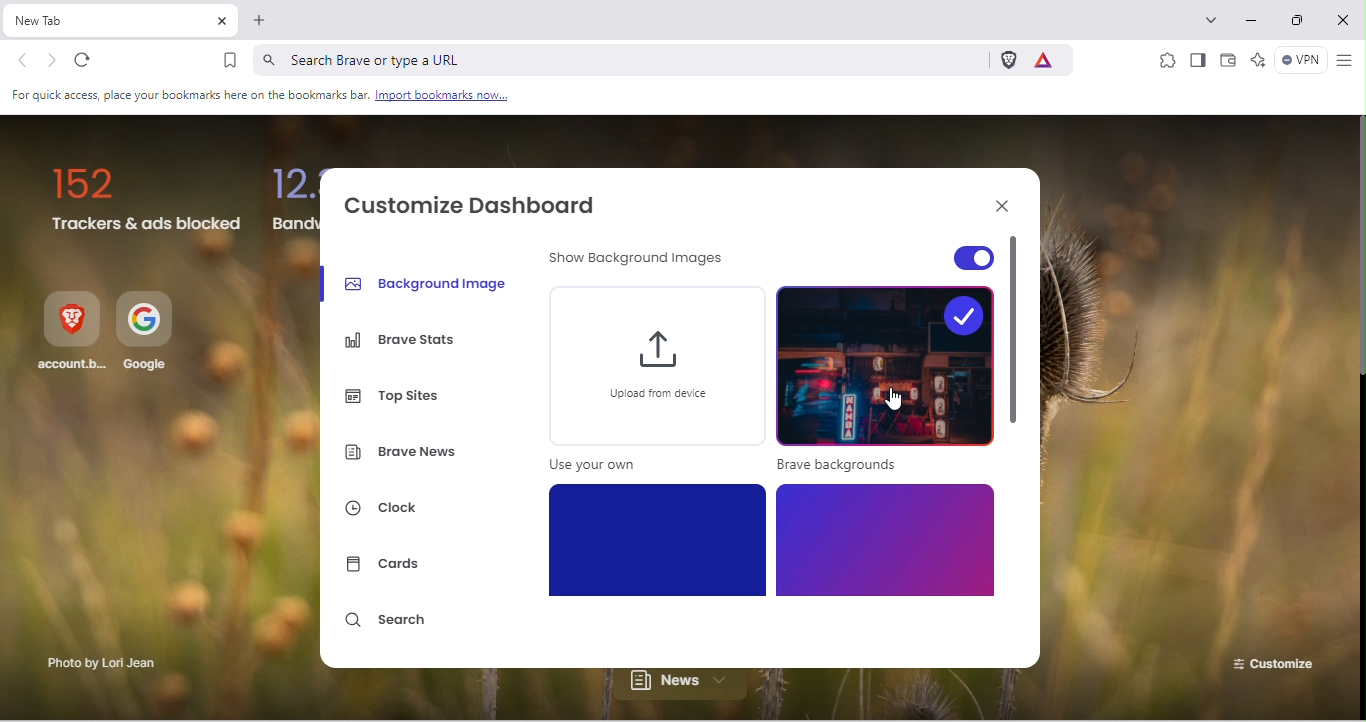 This screenshot has width=1366, height=722. What do you see at coordinates (404, 455) in the screenshot?
I see `Brave news` at bounding box center [404, 455].